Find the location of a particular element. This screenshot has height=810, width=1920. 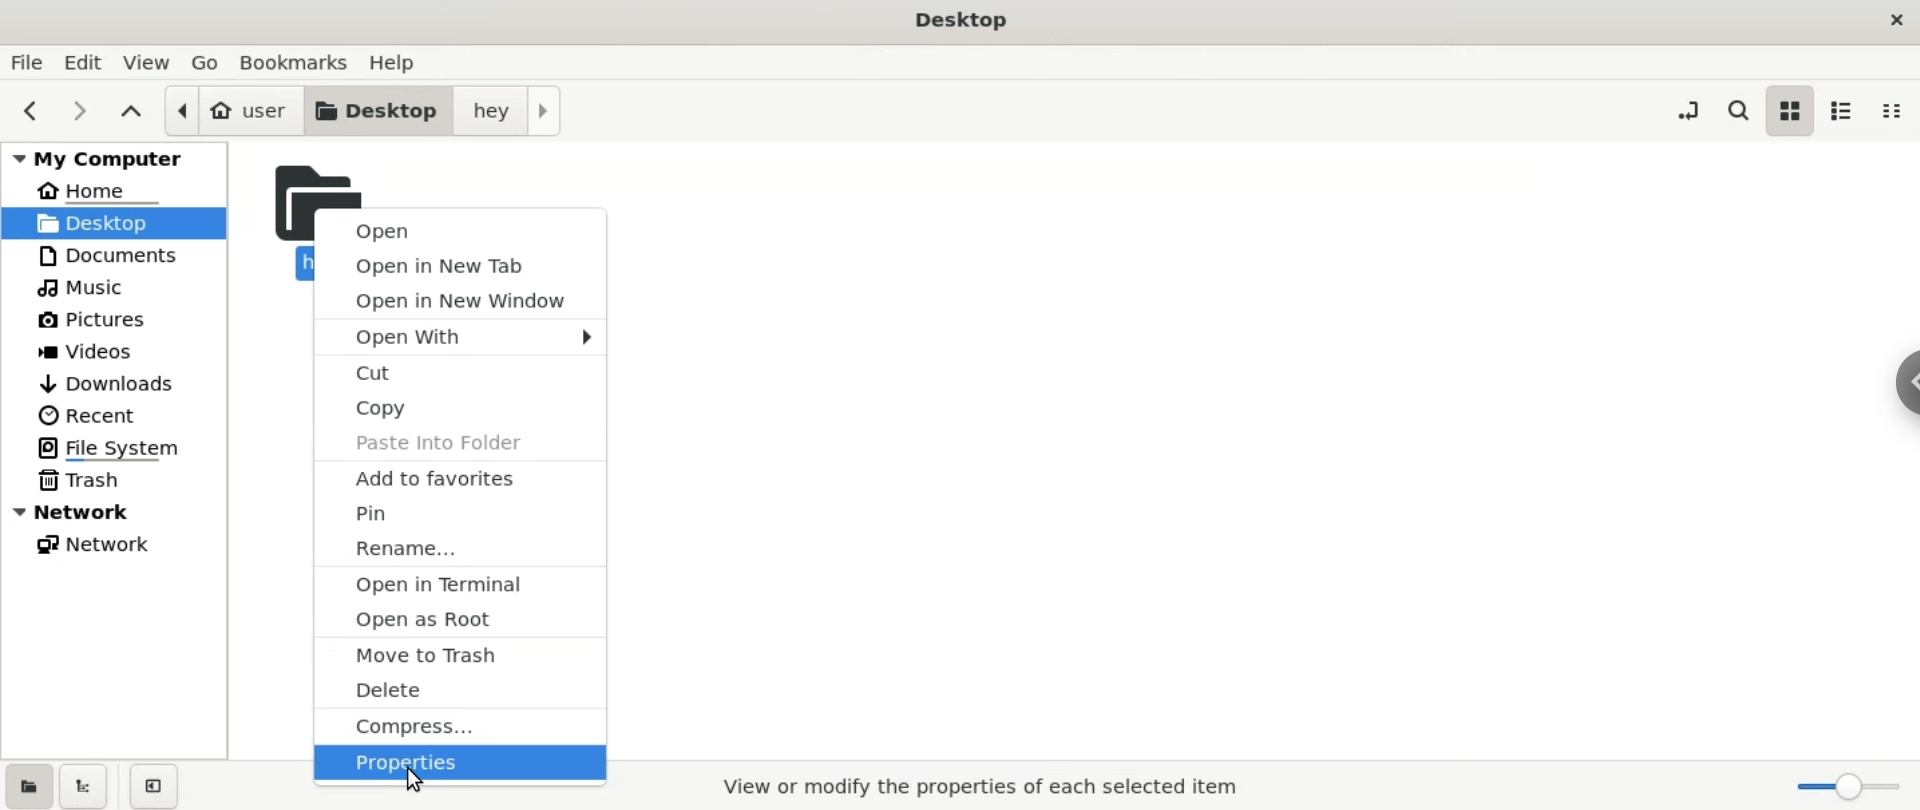

home is located at coordinates (119, 189).